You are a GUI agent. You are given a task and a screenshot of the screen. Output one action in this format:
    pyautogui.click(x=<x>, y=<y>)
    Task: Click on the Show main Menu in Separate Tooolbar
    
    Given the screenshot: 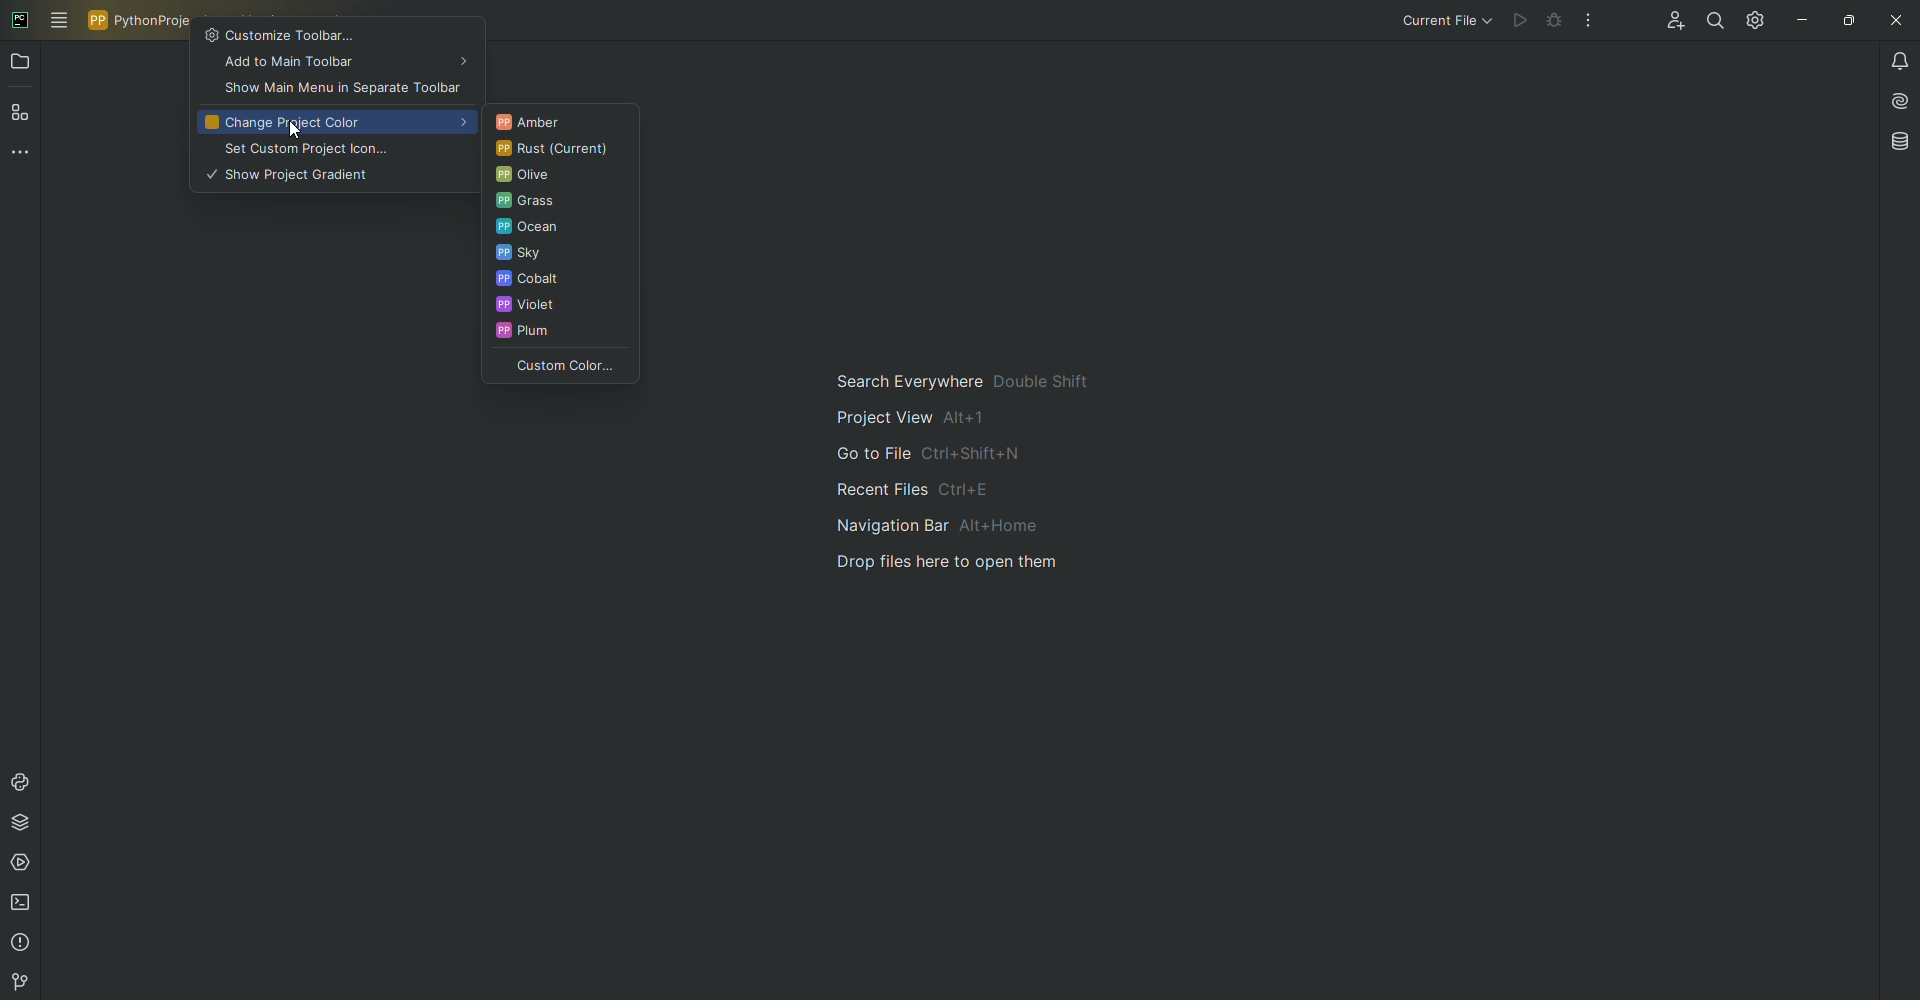 What is the action you would take?
    pyautogui.click(x=340, y=89)
    